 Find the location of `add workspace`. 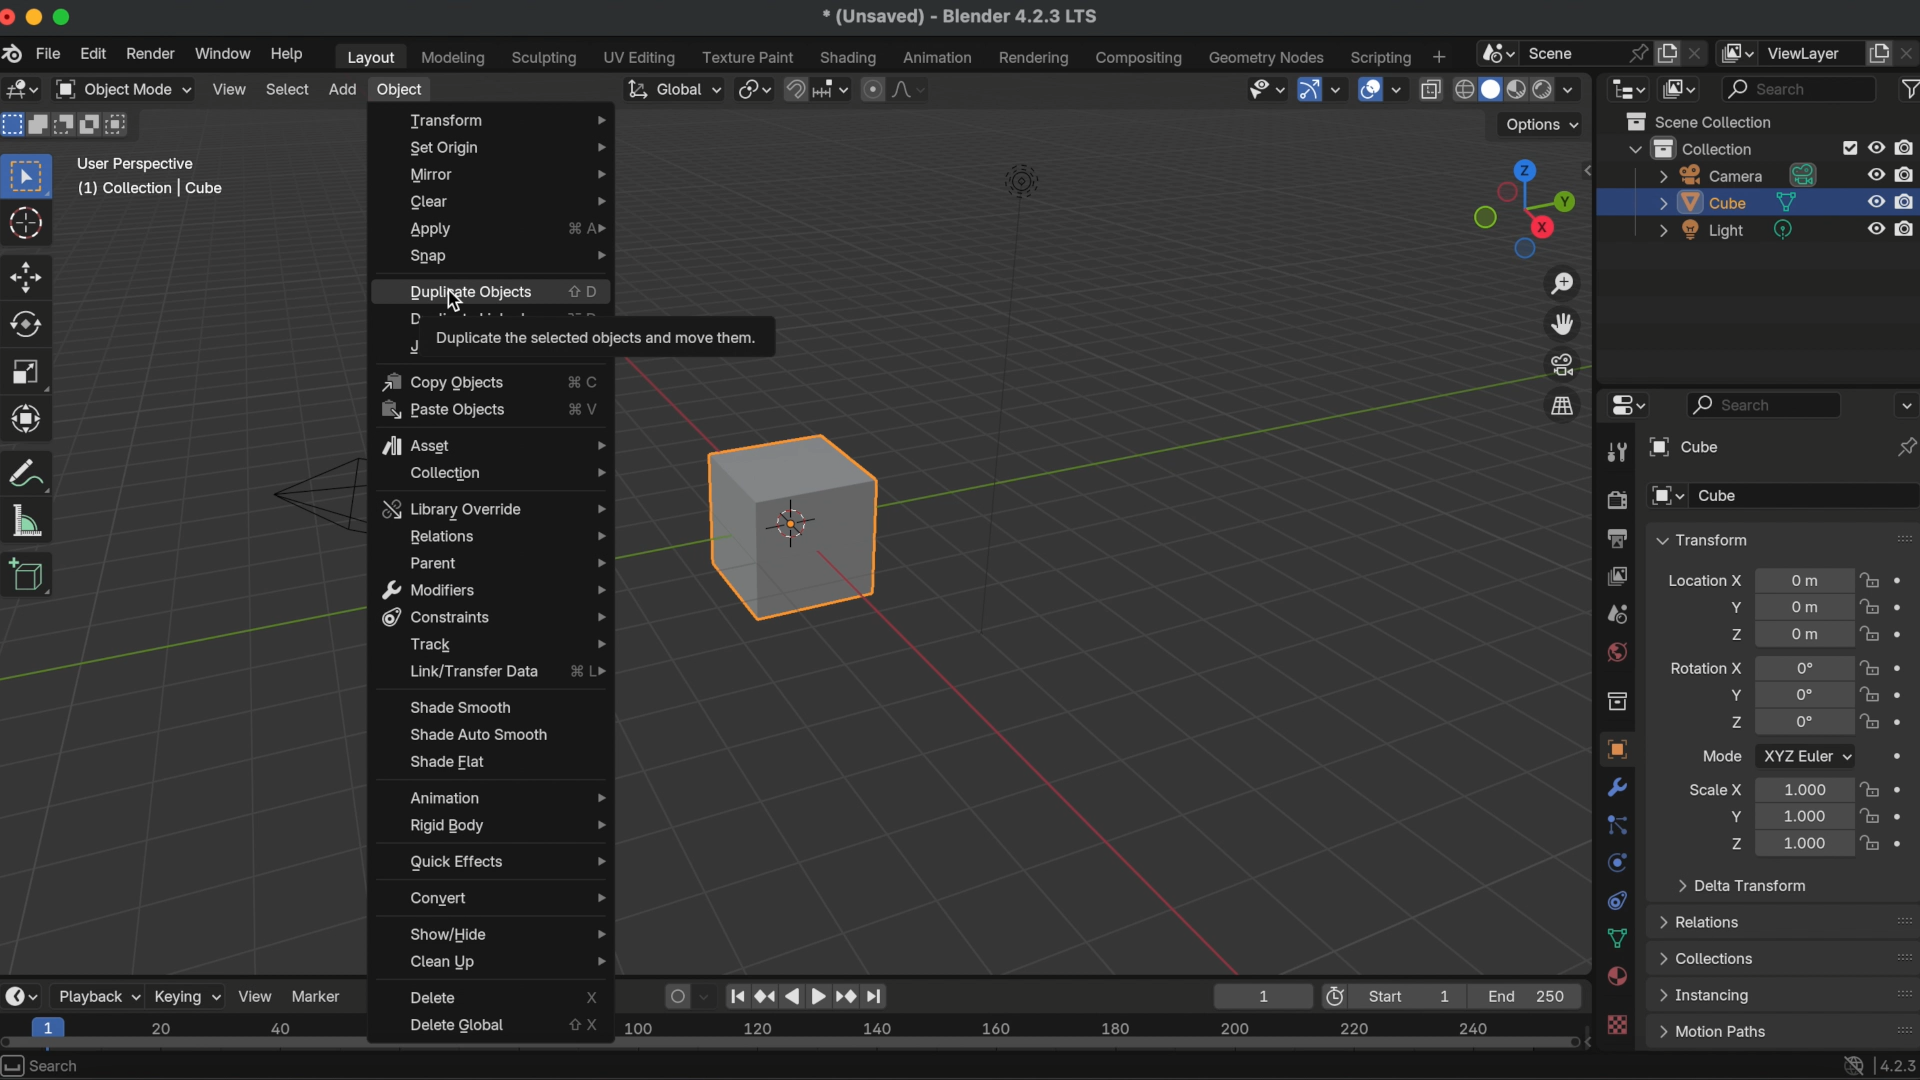

add workspace is located at coordinates (1438, 55).